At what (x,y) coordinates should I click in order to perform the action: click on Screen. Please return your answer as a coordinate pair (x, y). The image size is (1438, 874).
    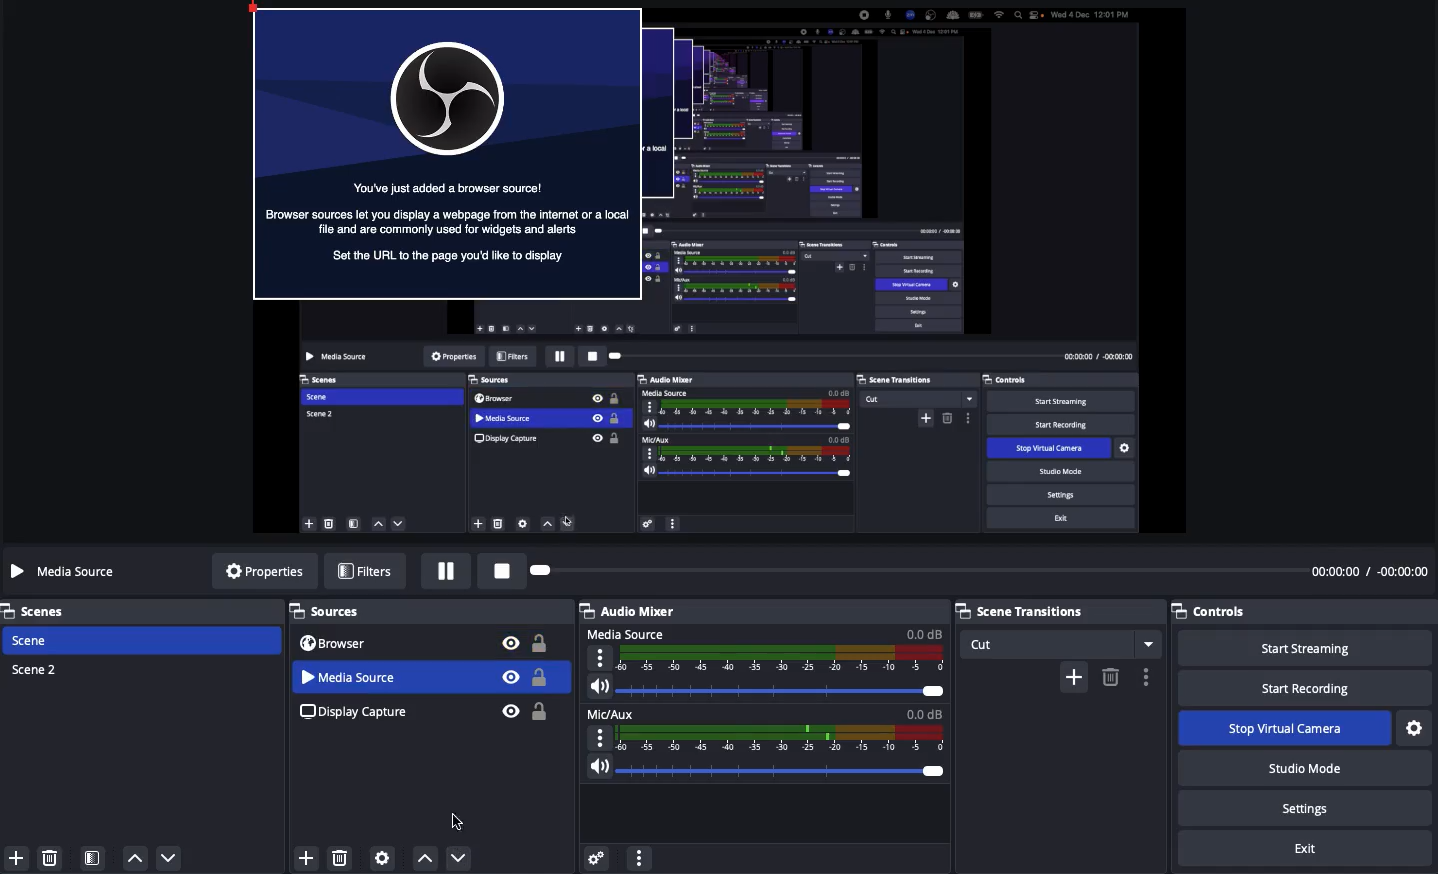
    Looking at the image, I should click on (720, 267).